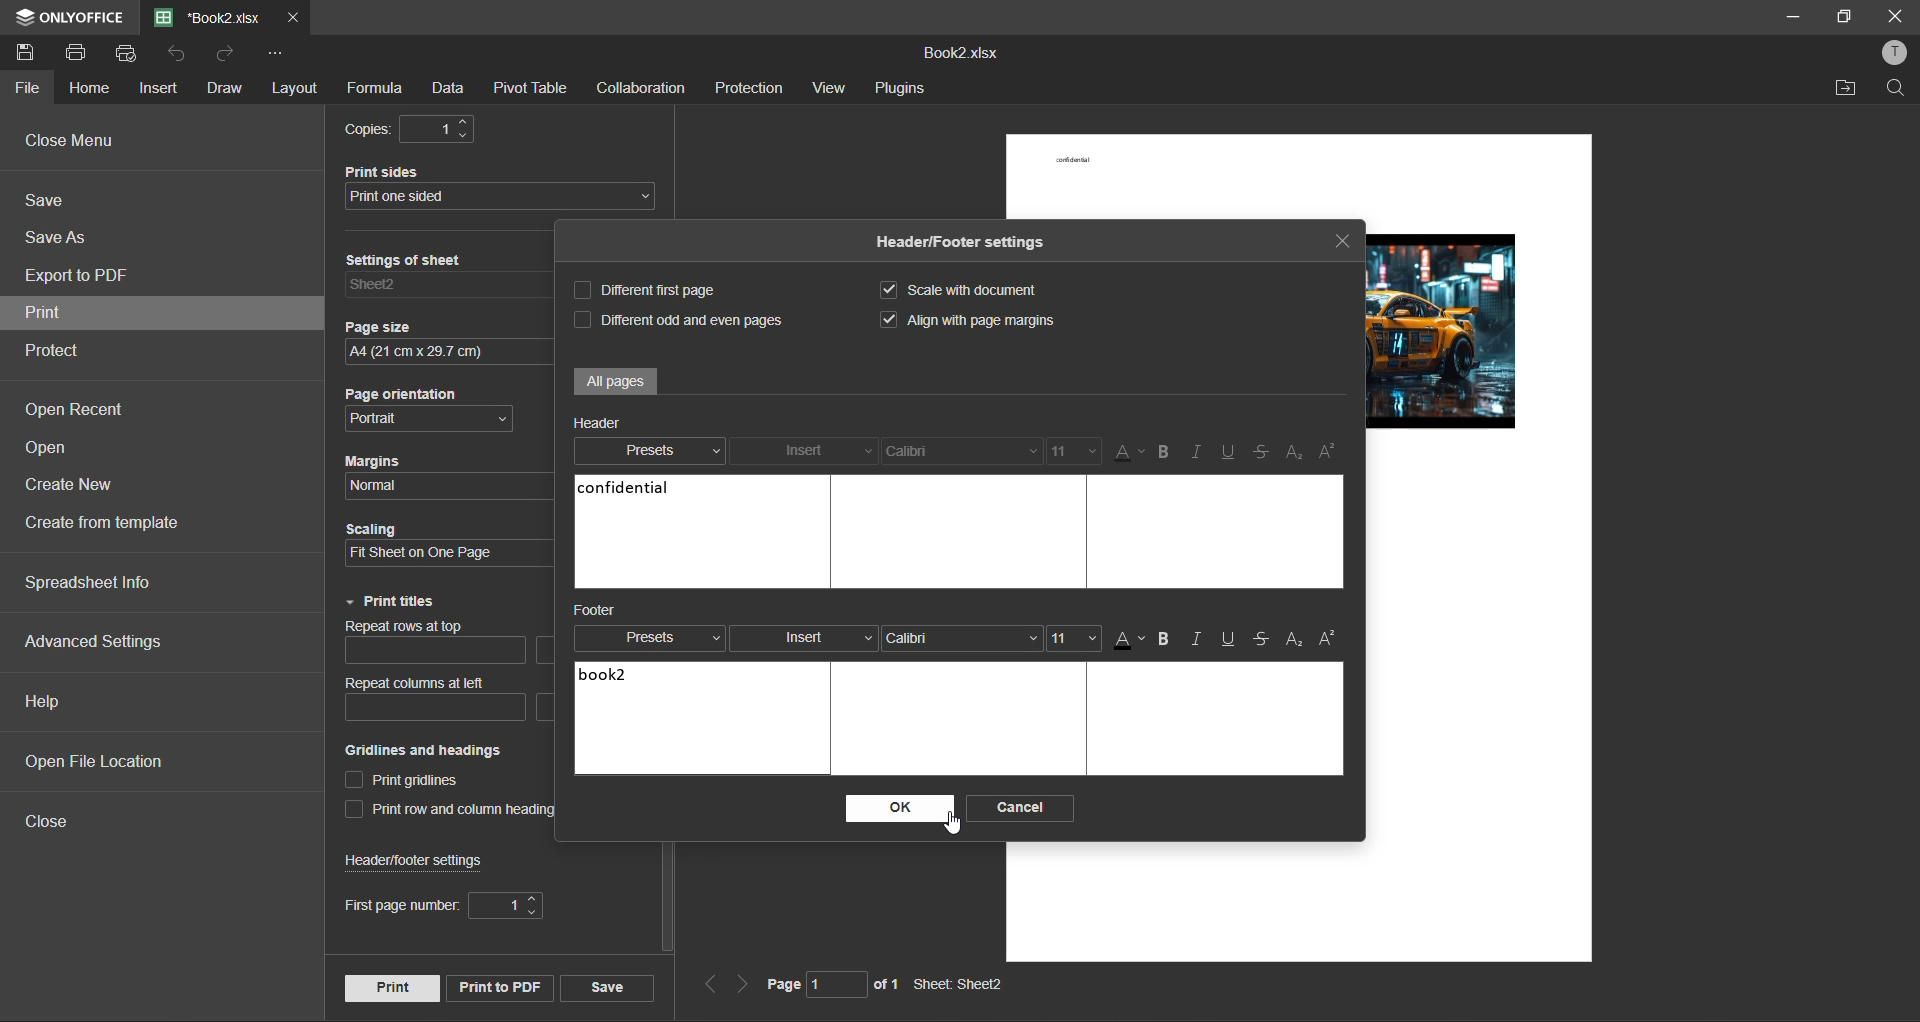 The height and width of the screenshot is (1022, 1920). I want to click on Settings of sheet, so click(410, 258).